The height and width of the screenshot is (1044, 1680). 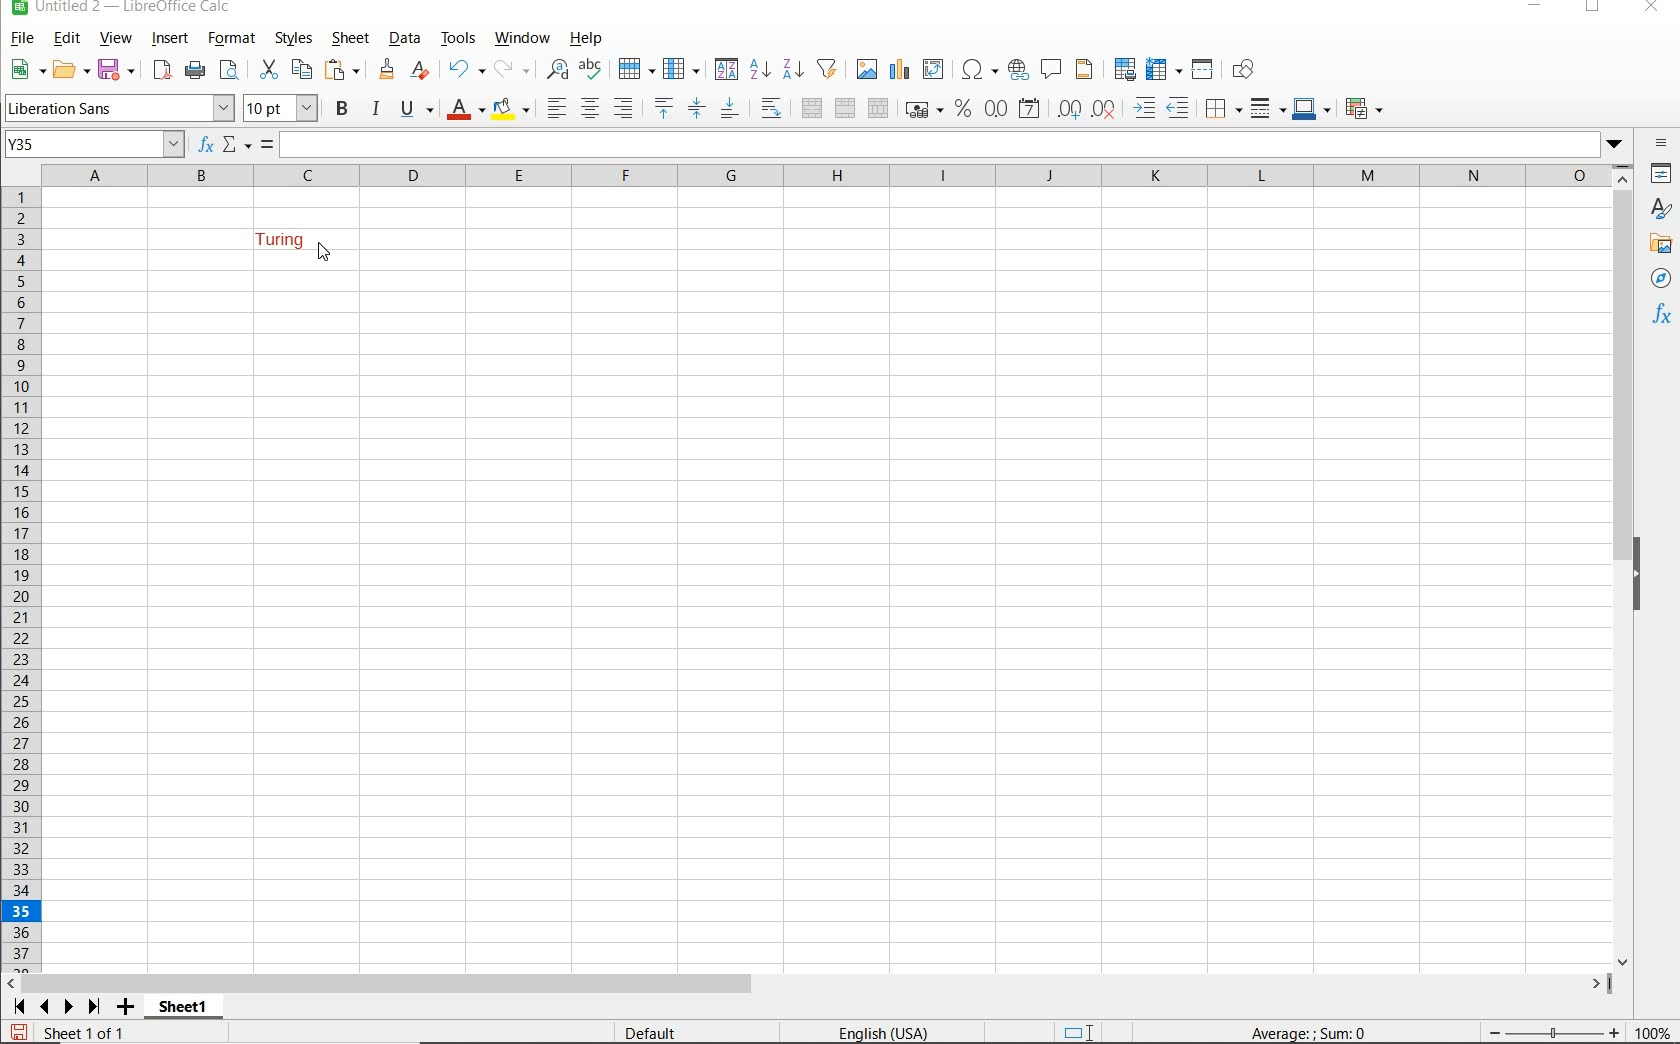 What do you see at coordinates (655, 1031) in the screenshot?
I see `DEFAULT` at bounding box center [655, 1031].